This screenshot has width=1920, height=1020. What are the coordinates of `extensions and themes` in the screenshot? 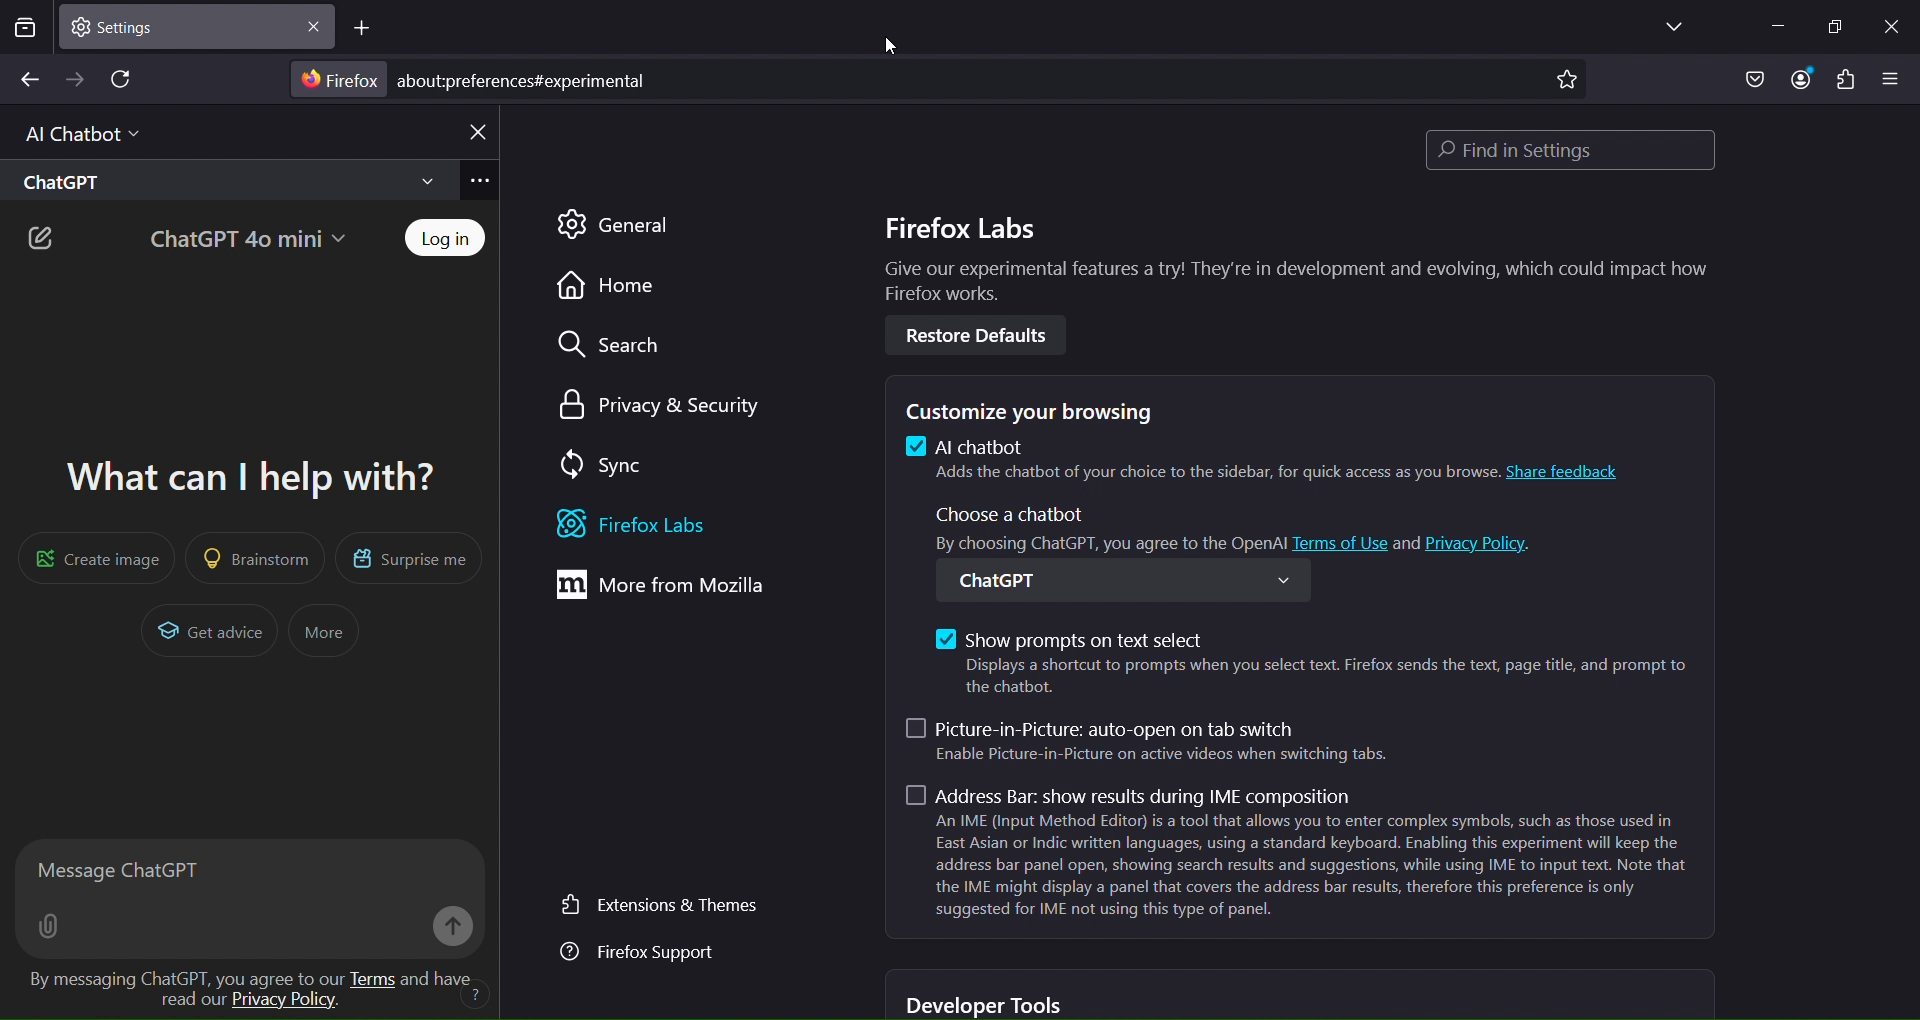 It's located at (661, 906).